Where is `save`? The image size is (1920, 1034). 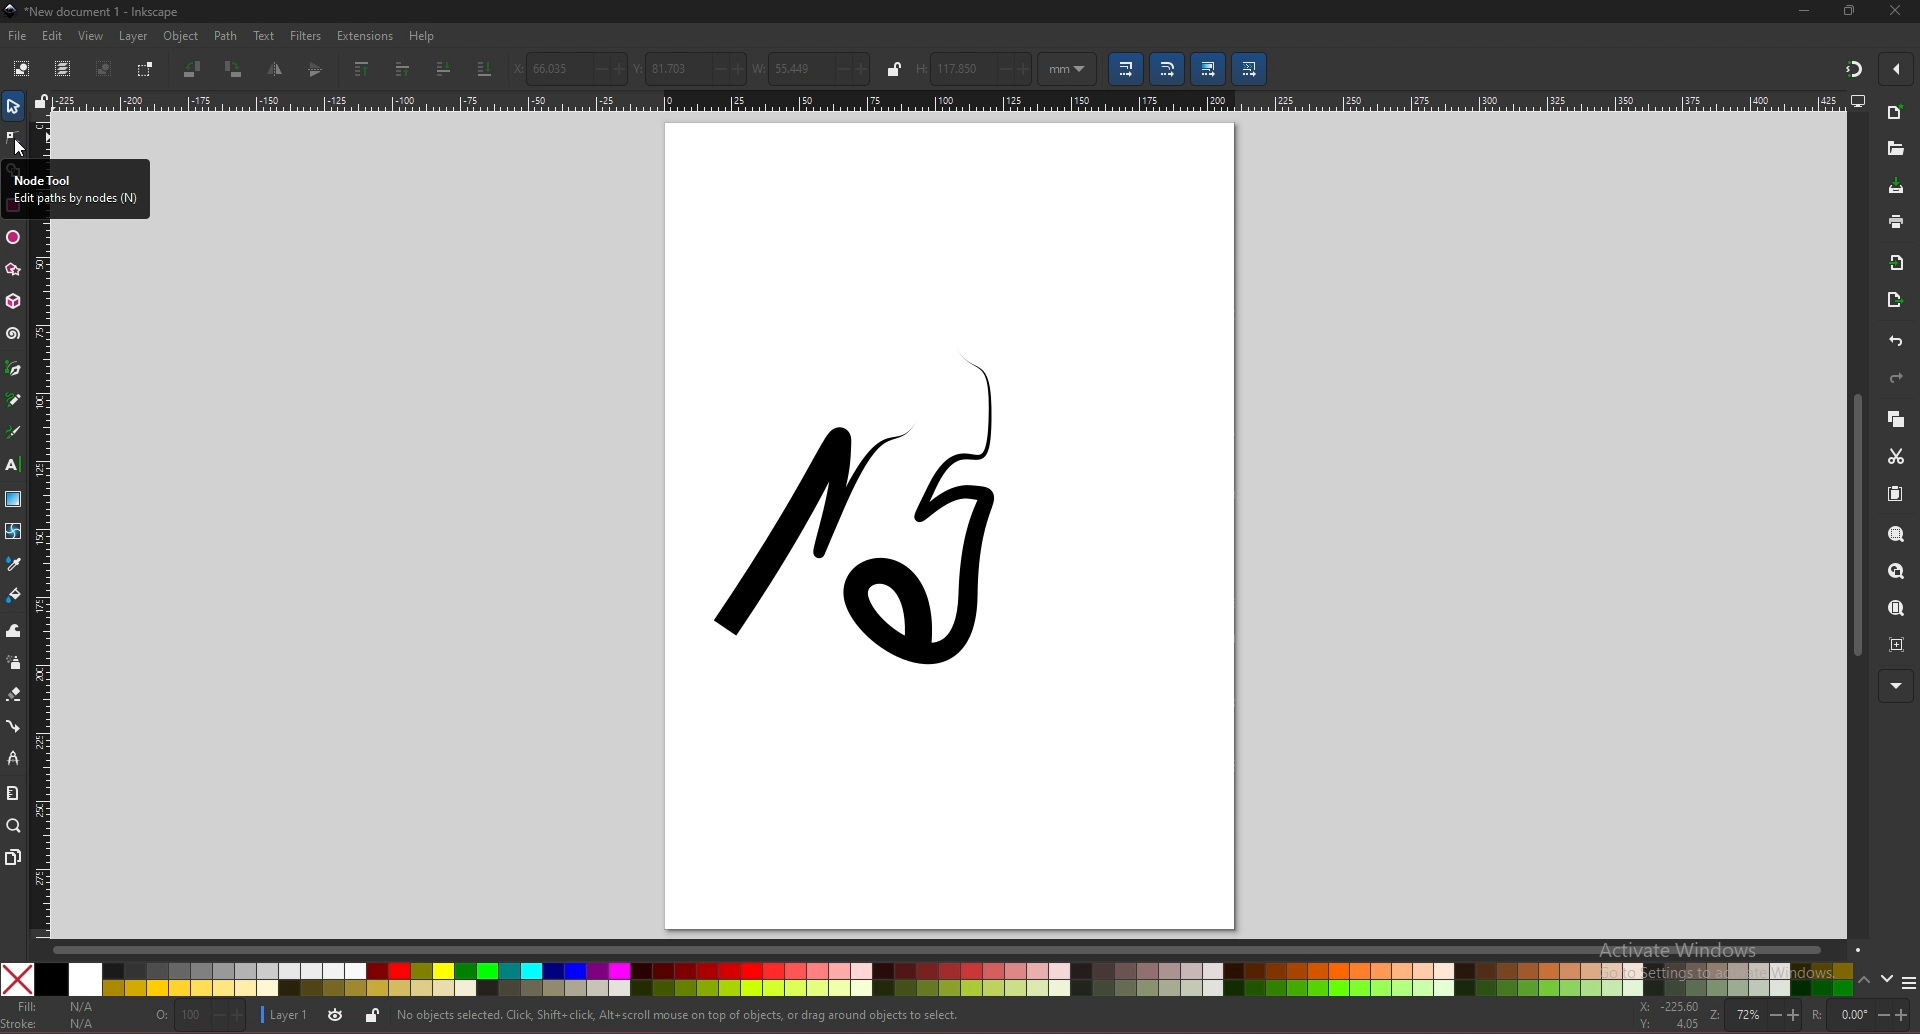 save is located at coordinates (1896, 186).